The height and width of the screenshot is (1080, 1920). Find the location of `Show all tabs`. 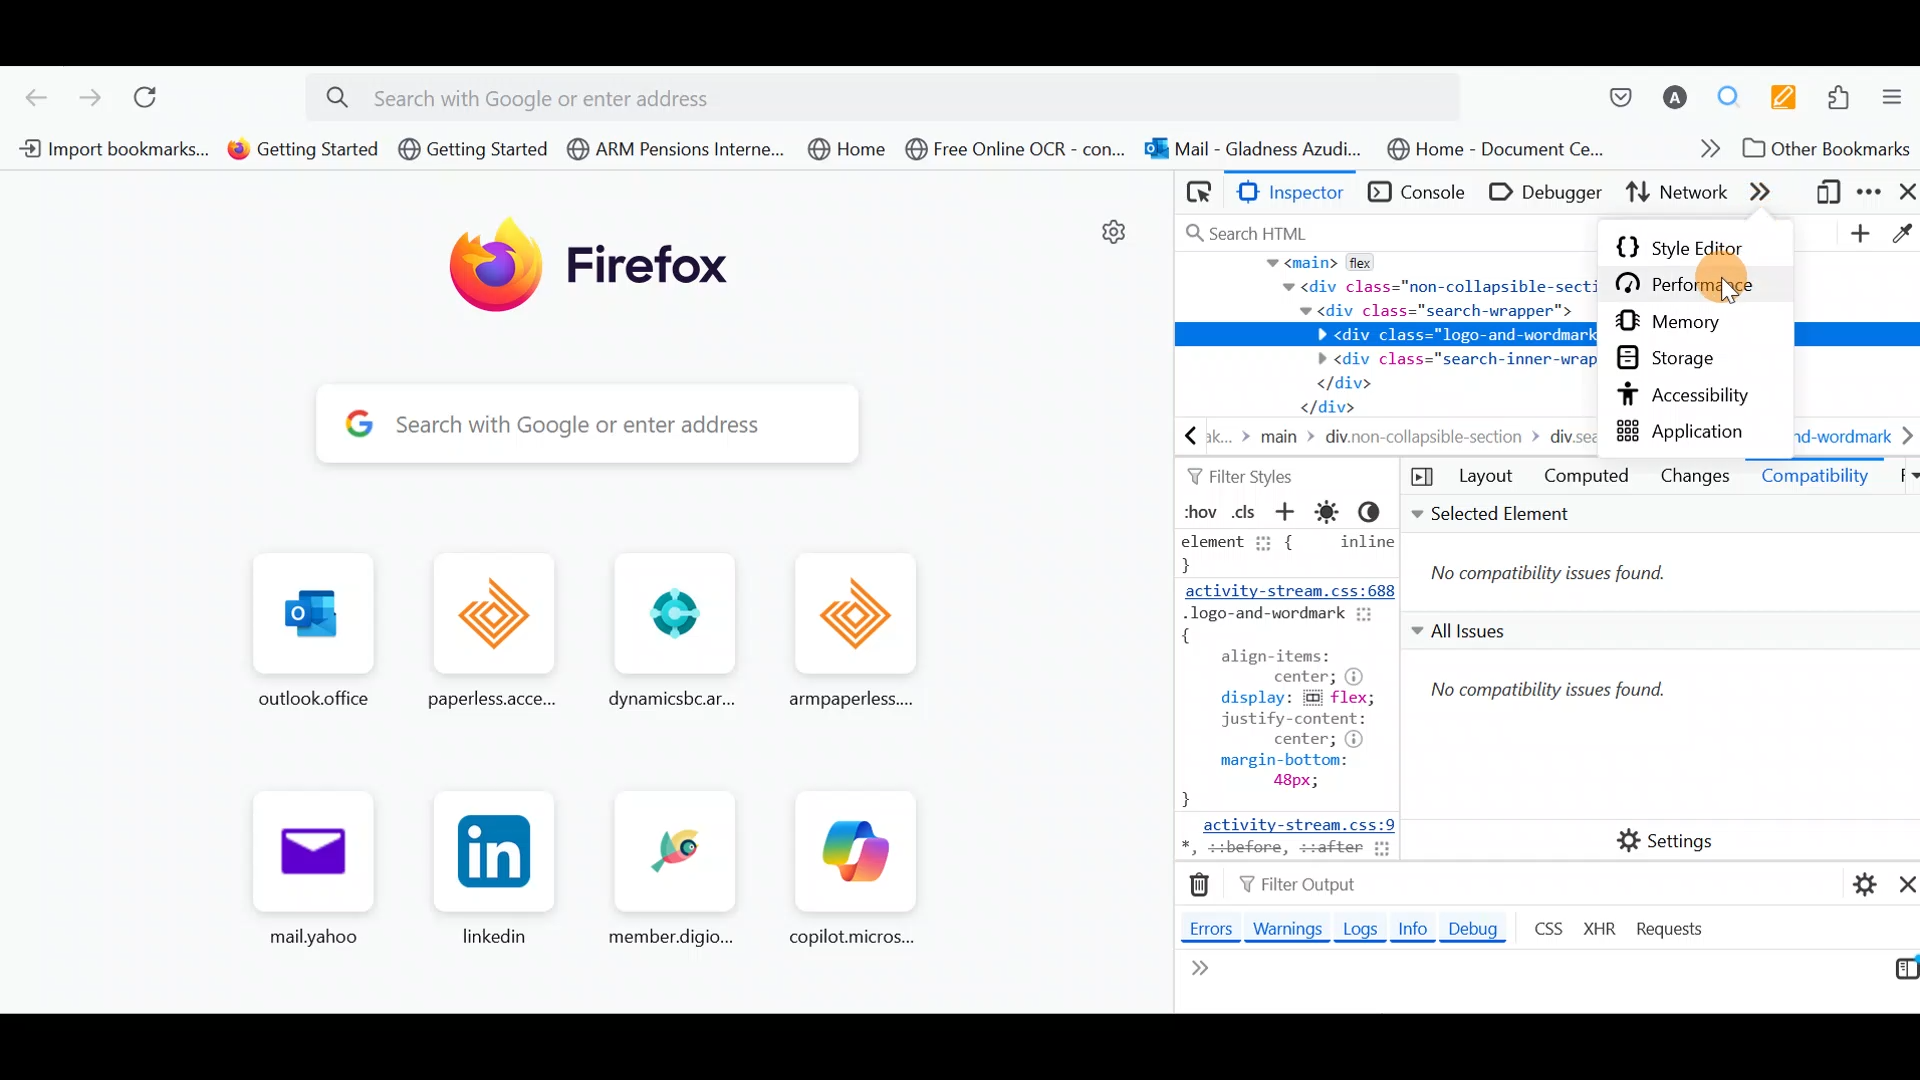

Show all tabs is located at coordinates (1902, 477).